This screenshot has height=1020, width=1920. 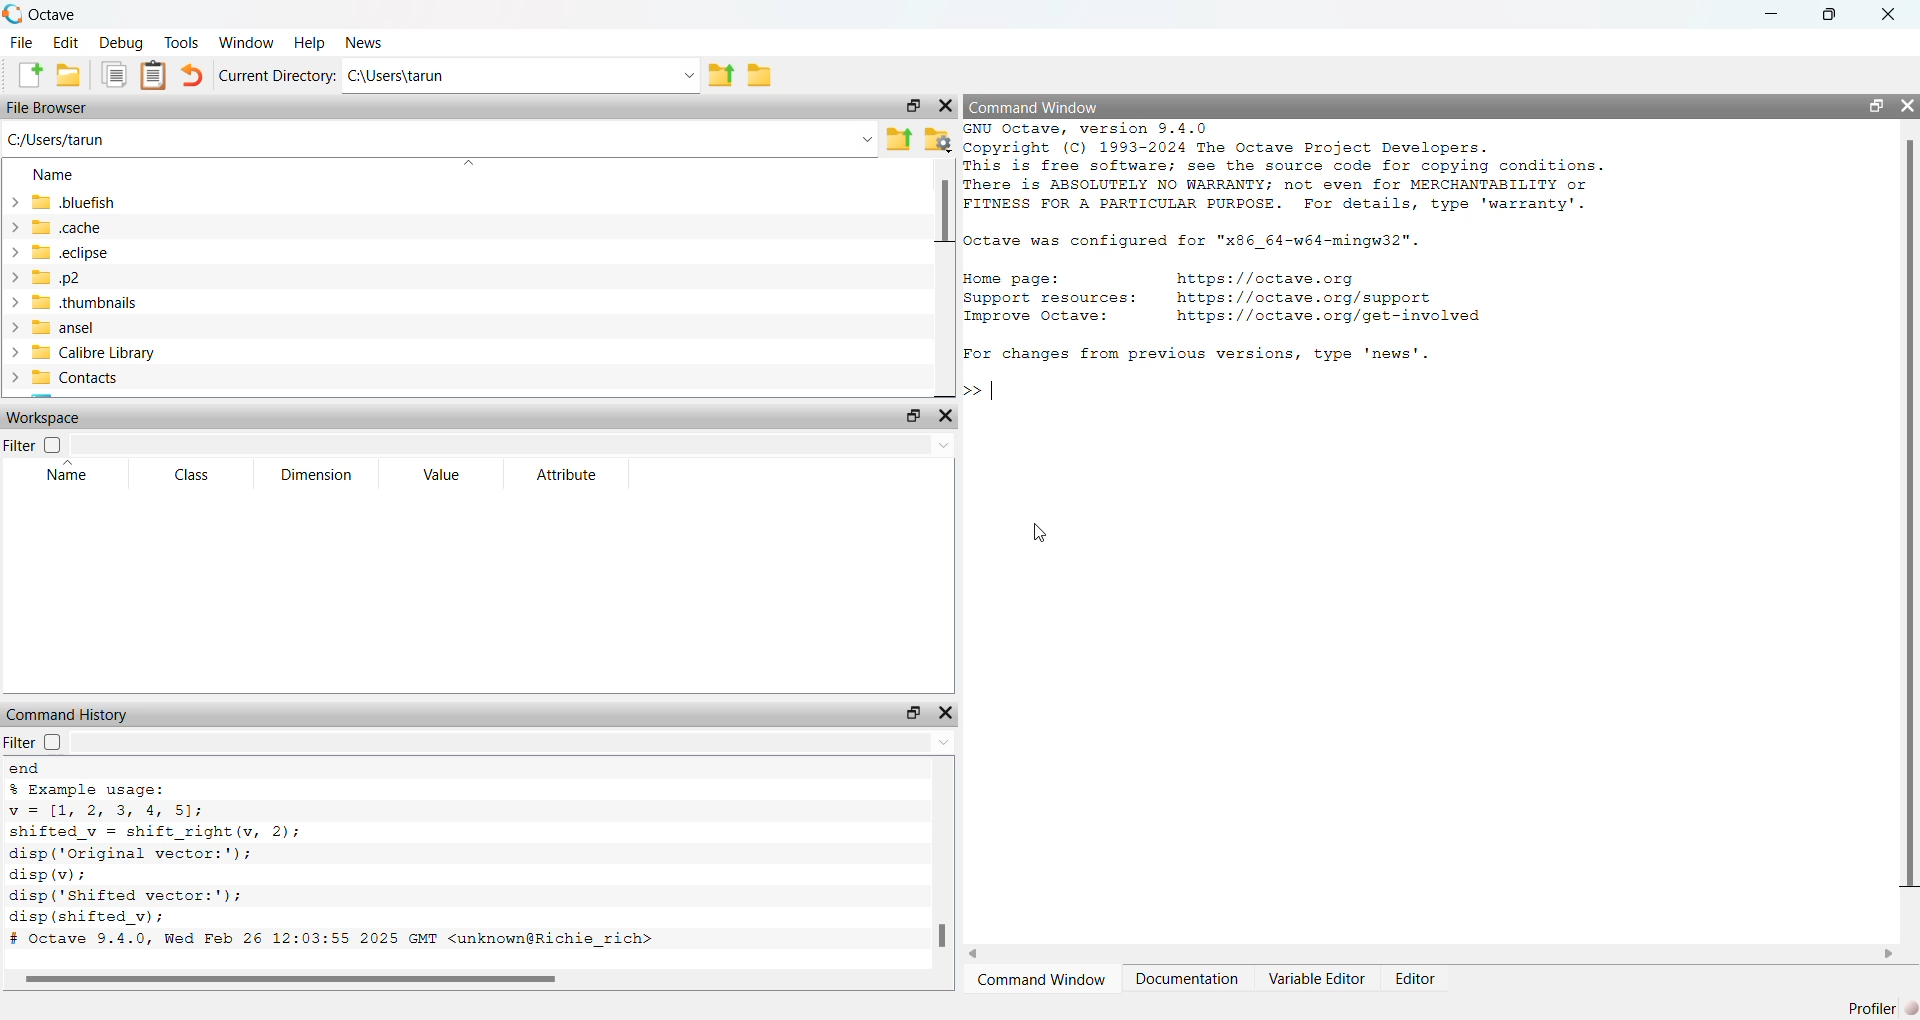 What do you see at coordinates (1836, 13) in the screenshot?
I see `maximize` at bounding box center [1836, 13].